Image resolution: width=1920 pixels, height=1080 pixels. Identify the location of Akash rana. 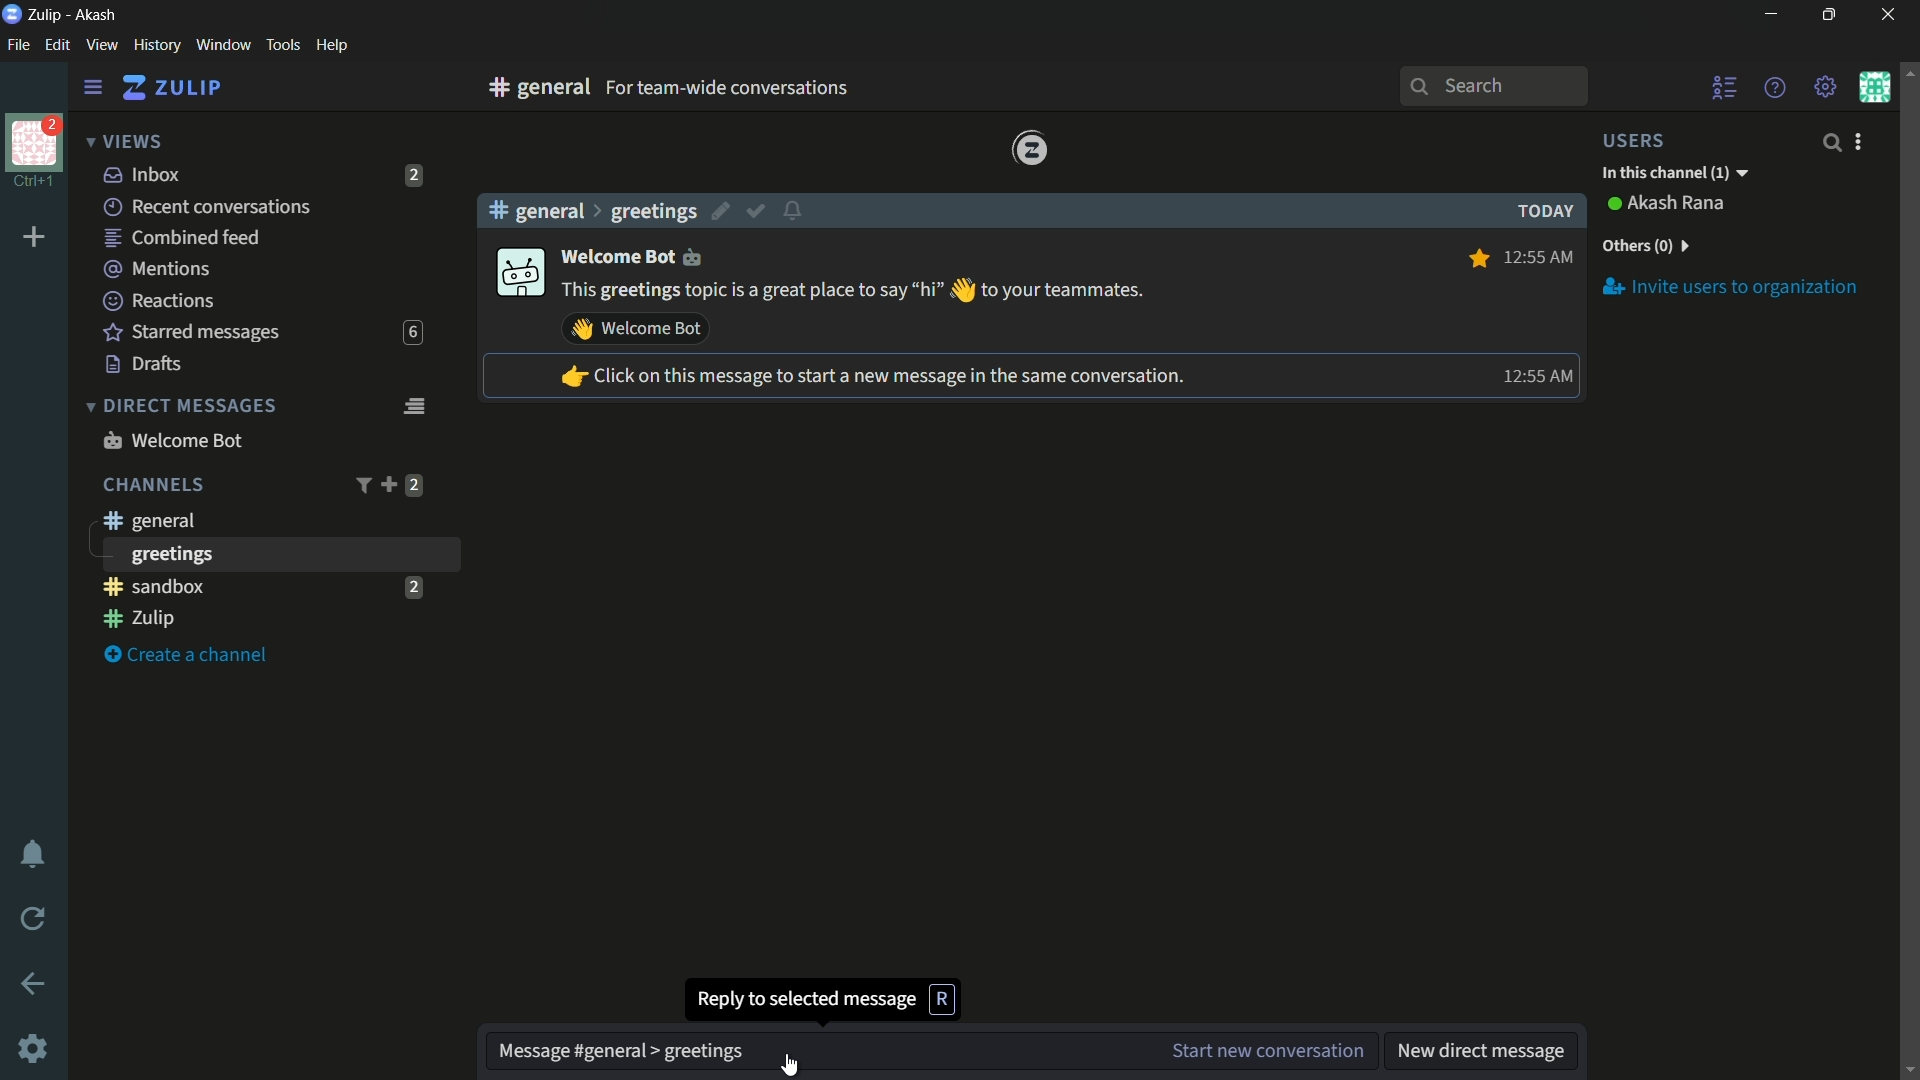
(1678, 204).